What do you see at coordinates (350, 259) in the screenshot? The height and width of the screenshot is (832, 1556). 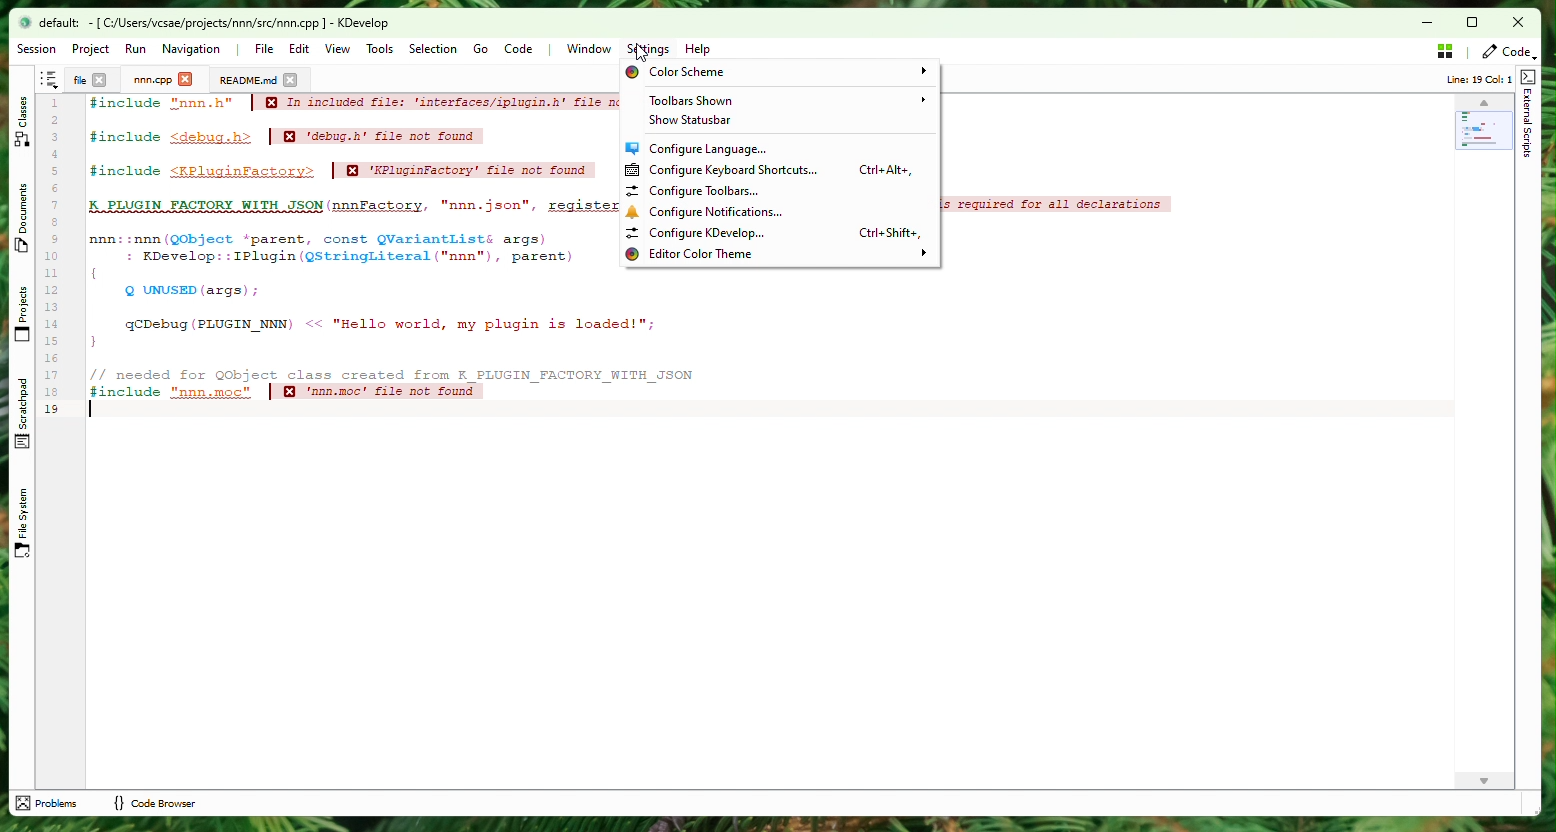 I see `Code` at bounding box center [350, 259].